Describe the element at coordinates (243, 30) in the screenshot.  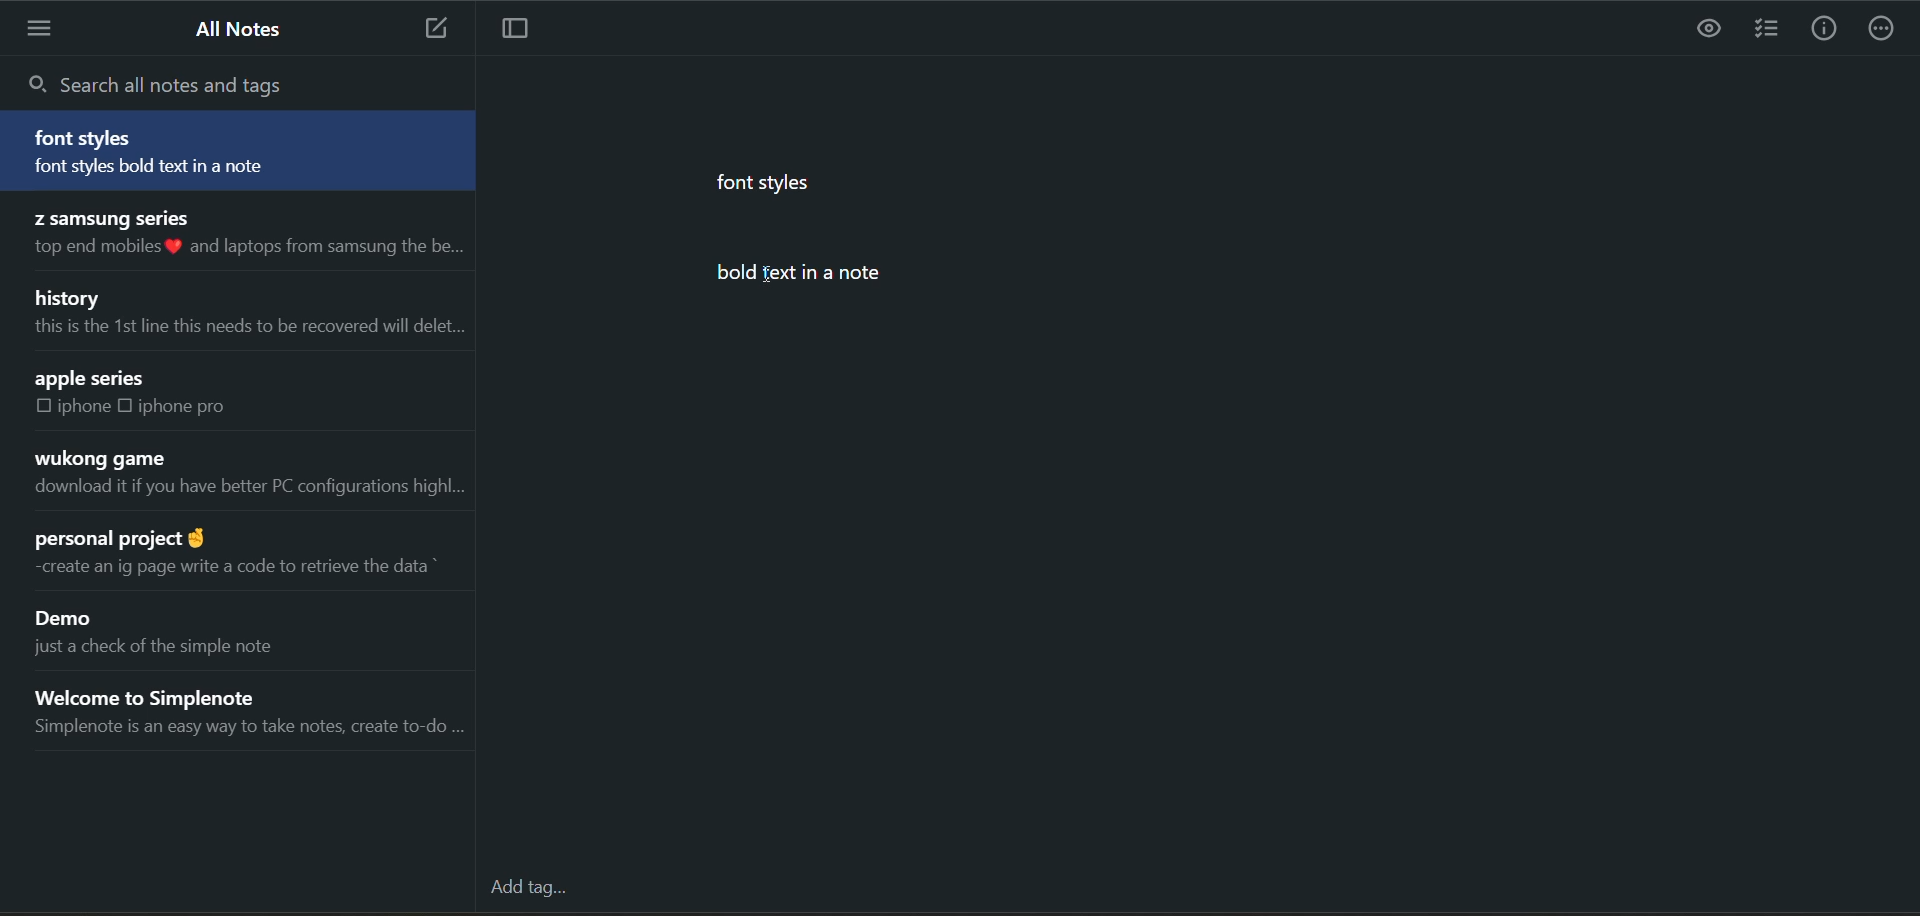
I see `all notes` at that location.